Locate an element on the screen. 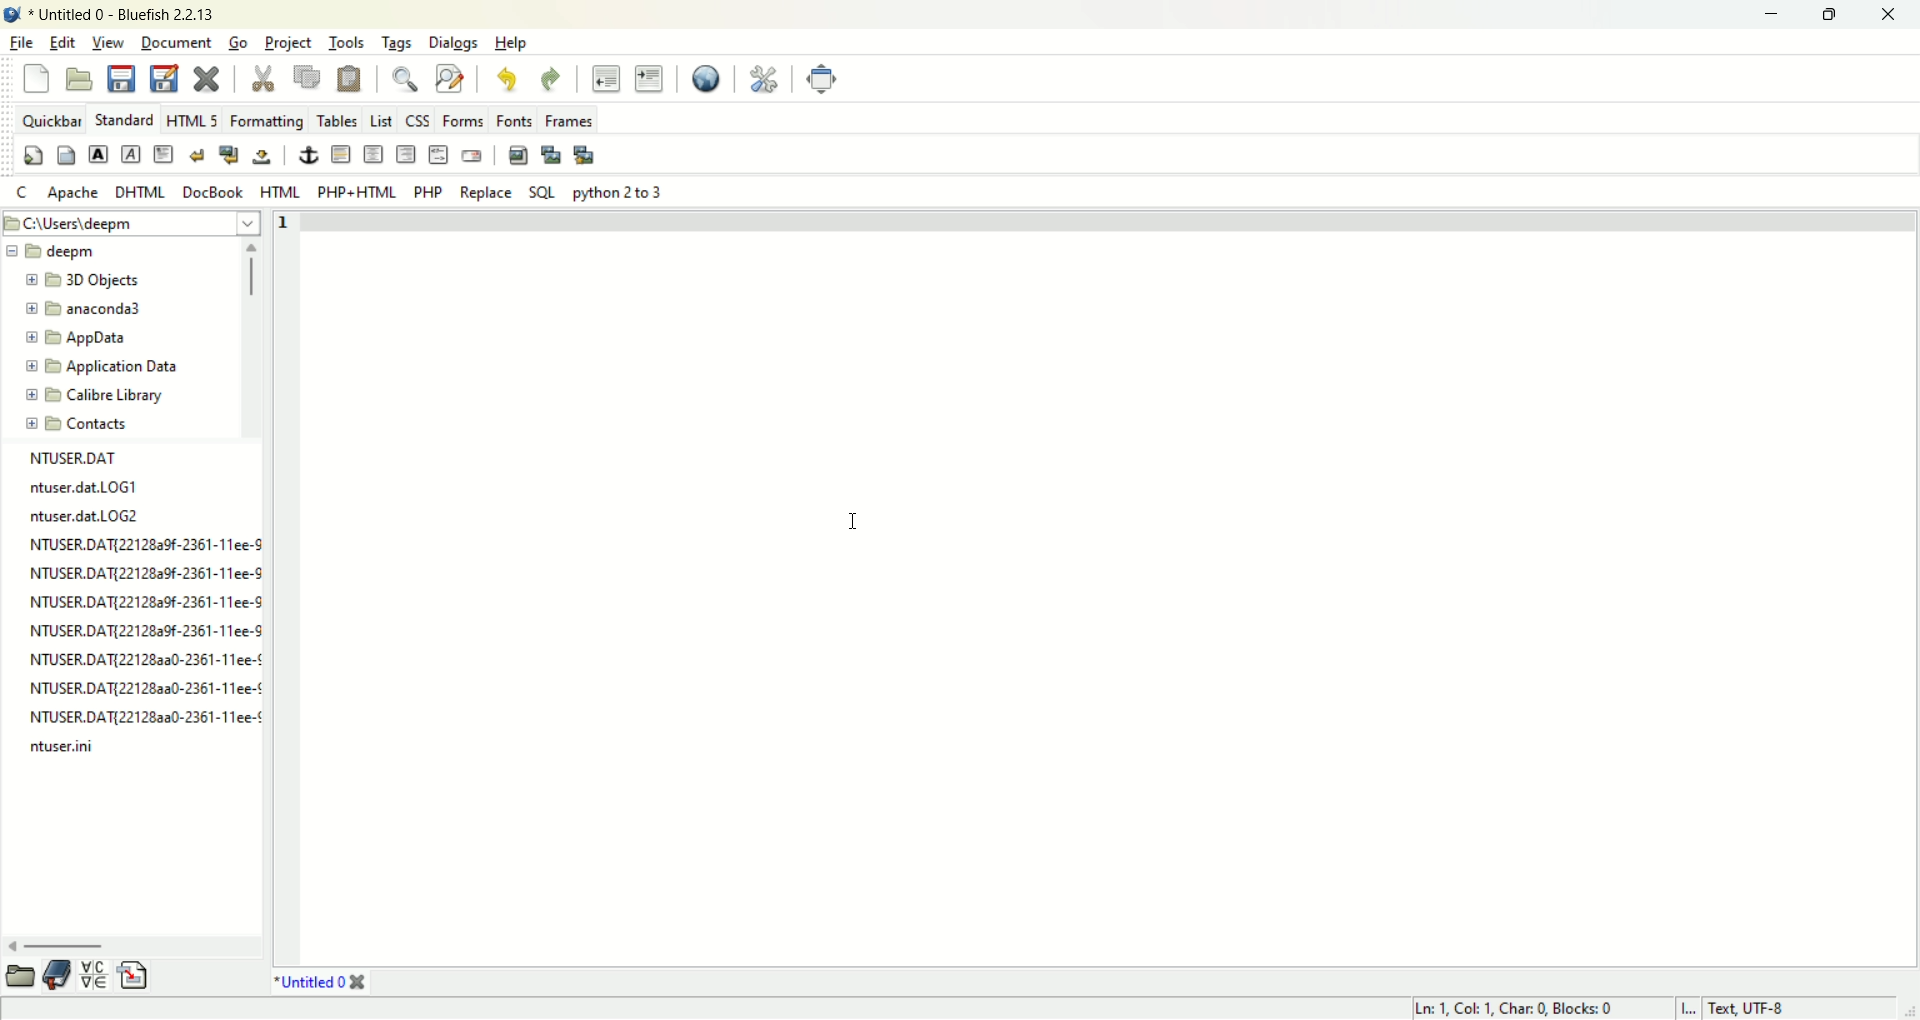 The image size is (1920, 1020). folder name is located at coordinates (96, 395).